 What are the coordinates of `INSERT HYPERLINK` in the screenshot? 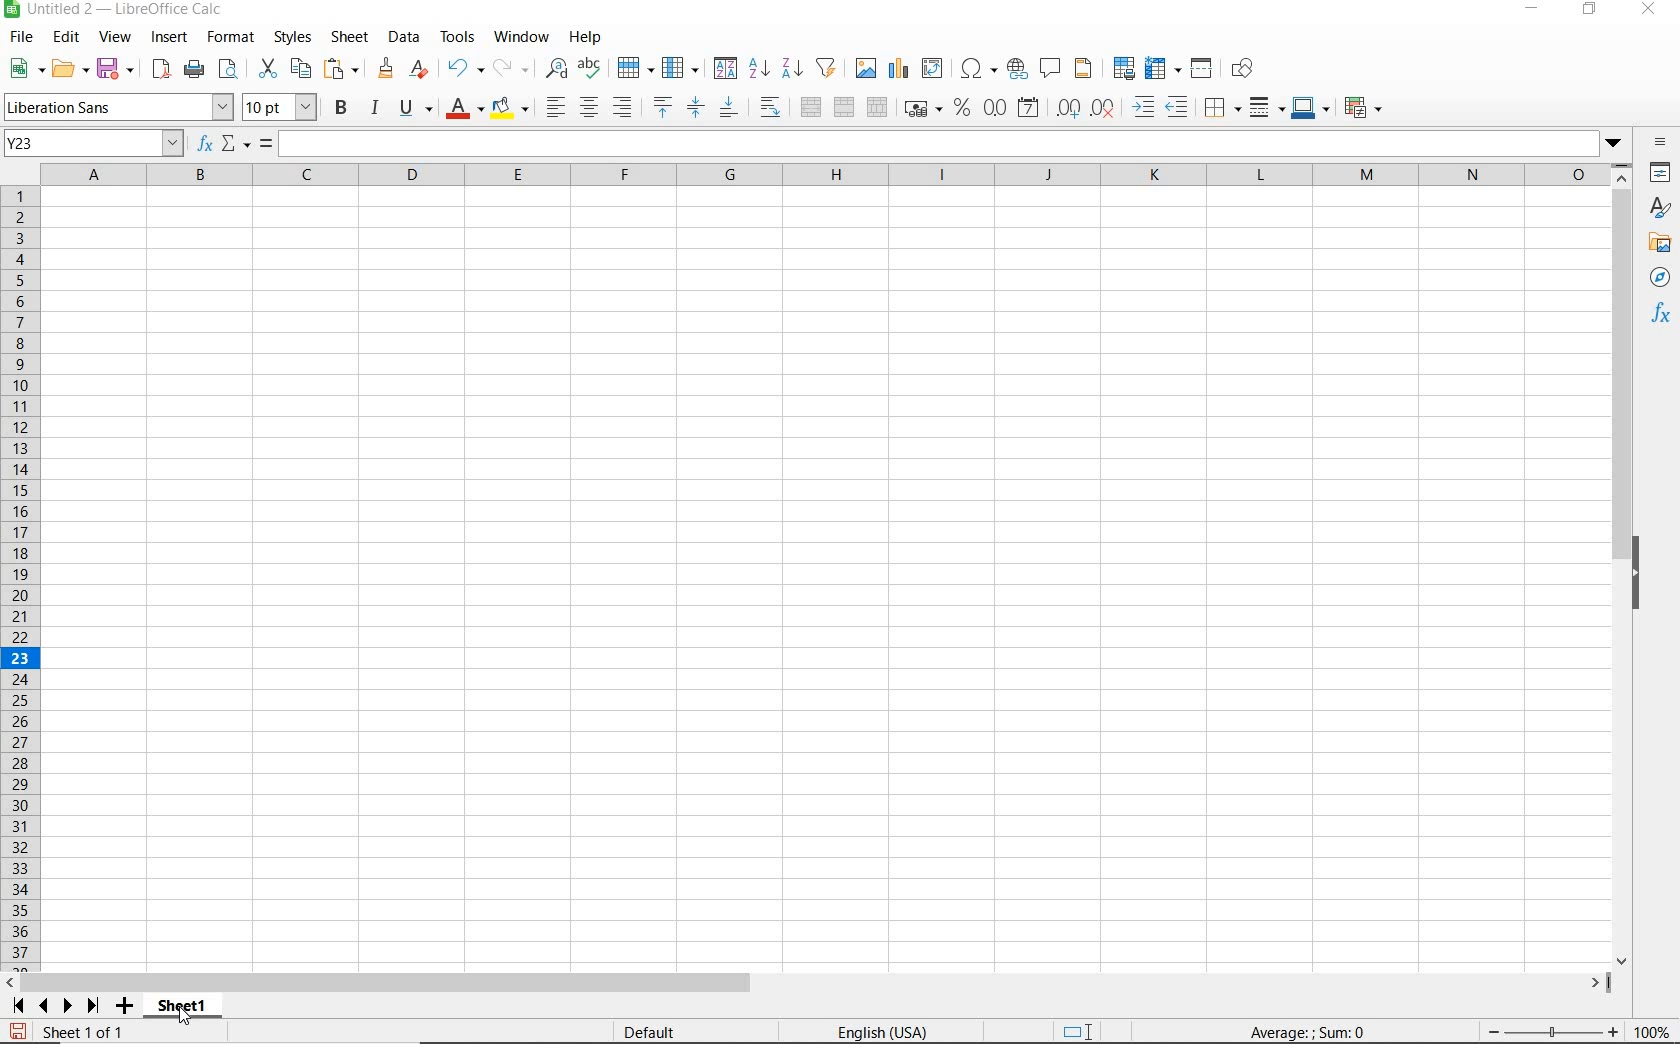 It's located at (1017, 69).